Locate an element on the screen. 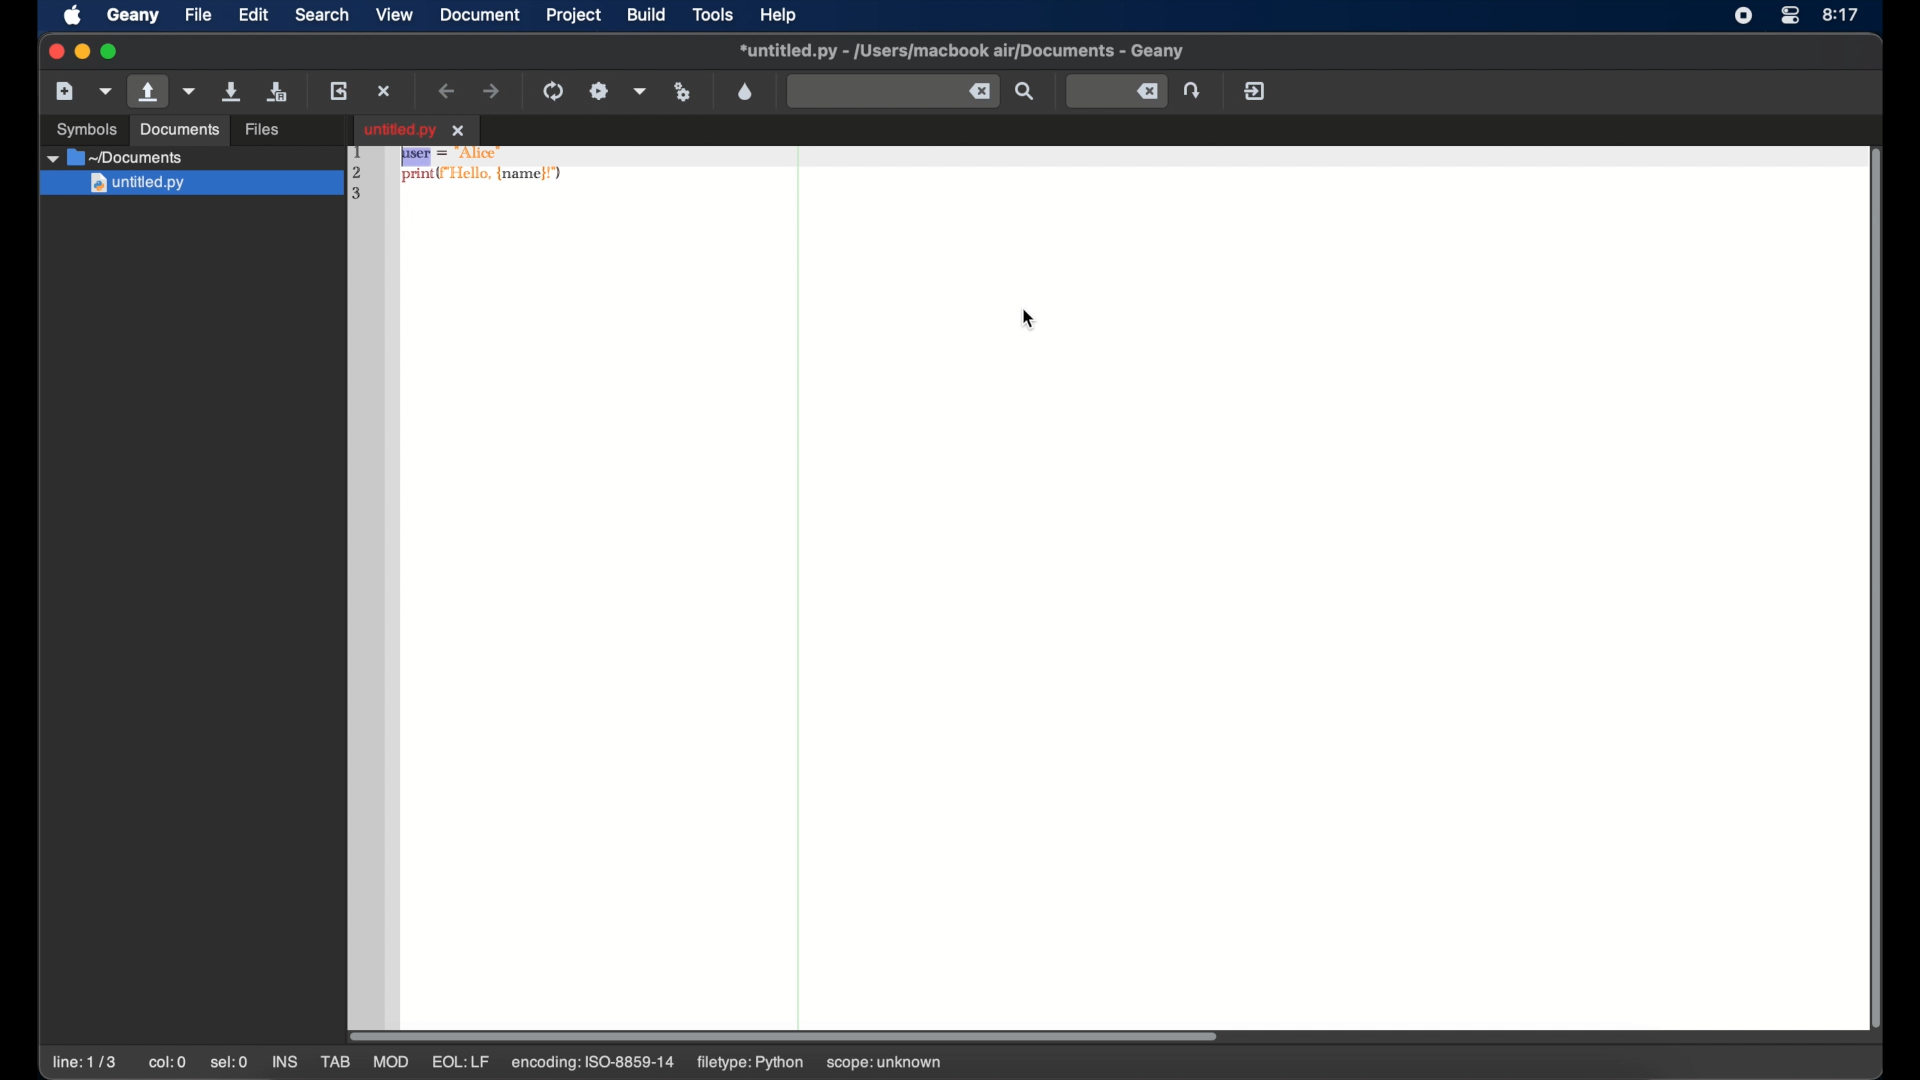 The height and width of the screenshot is (1080, 1920). compile the current file is located at coordinates (553, 91).